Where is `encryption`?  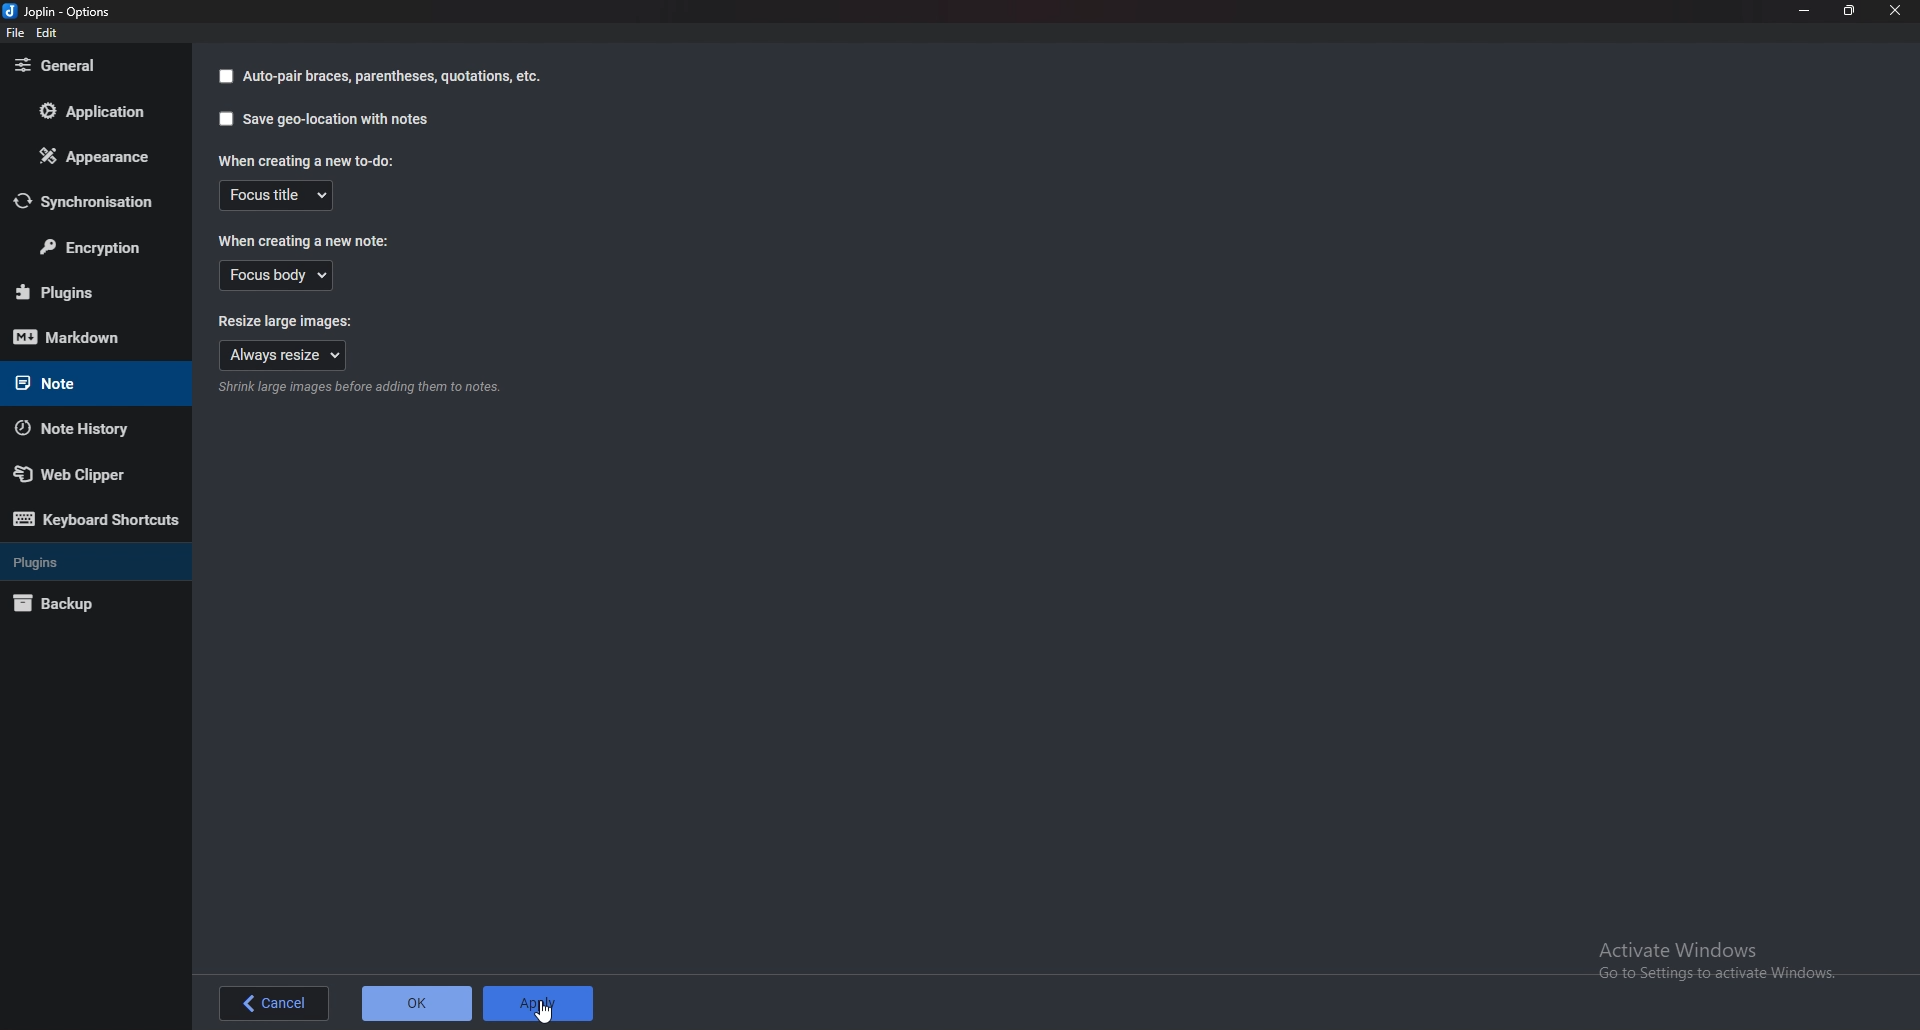 encryption is located at coordinates (90, 244).